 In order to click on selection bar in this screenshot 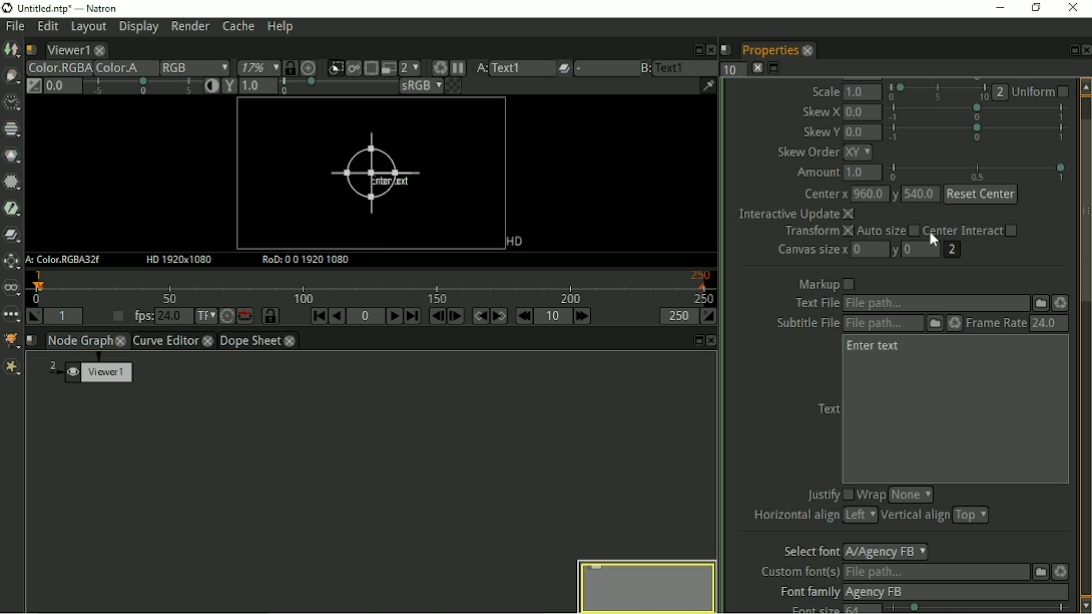, I will do `click(938, 92)`.